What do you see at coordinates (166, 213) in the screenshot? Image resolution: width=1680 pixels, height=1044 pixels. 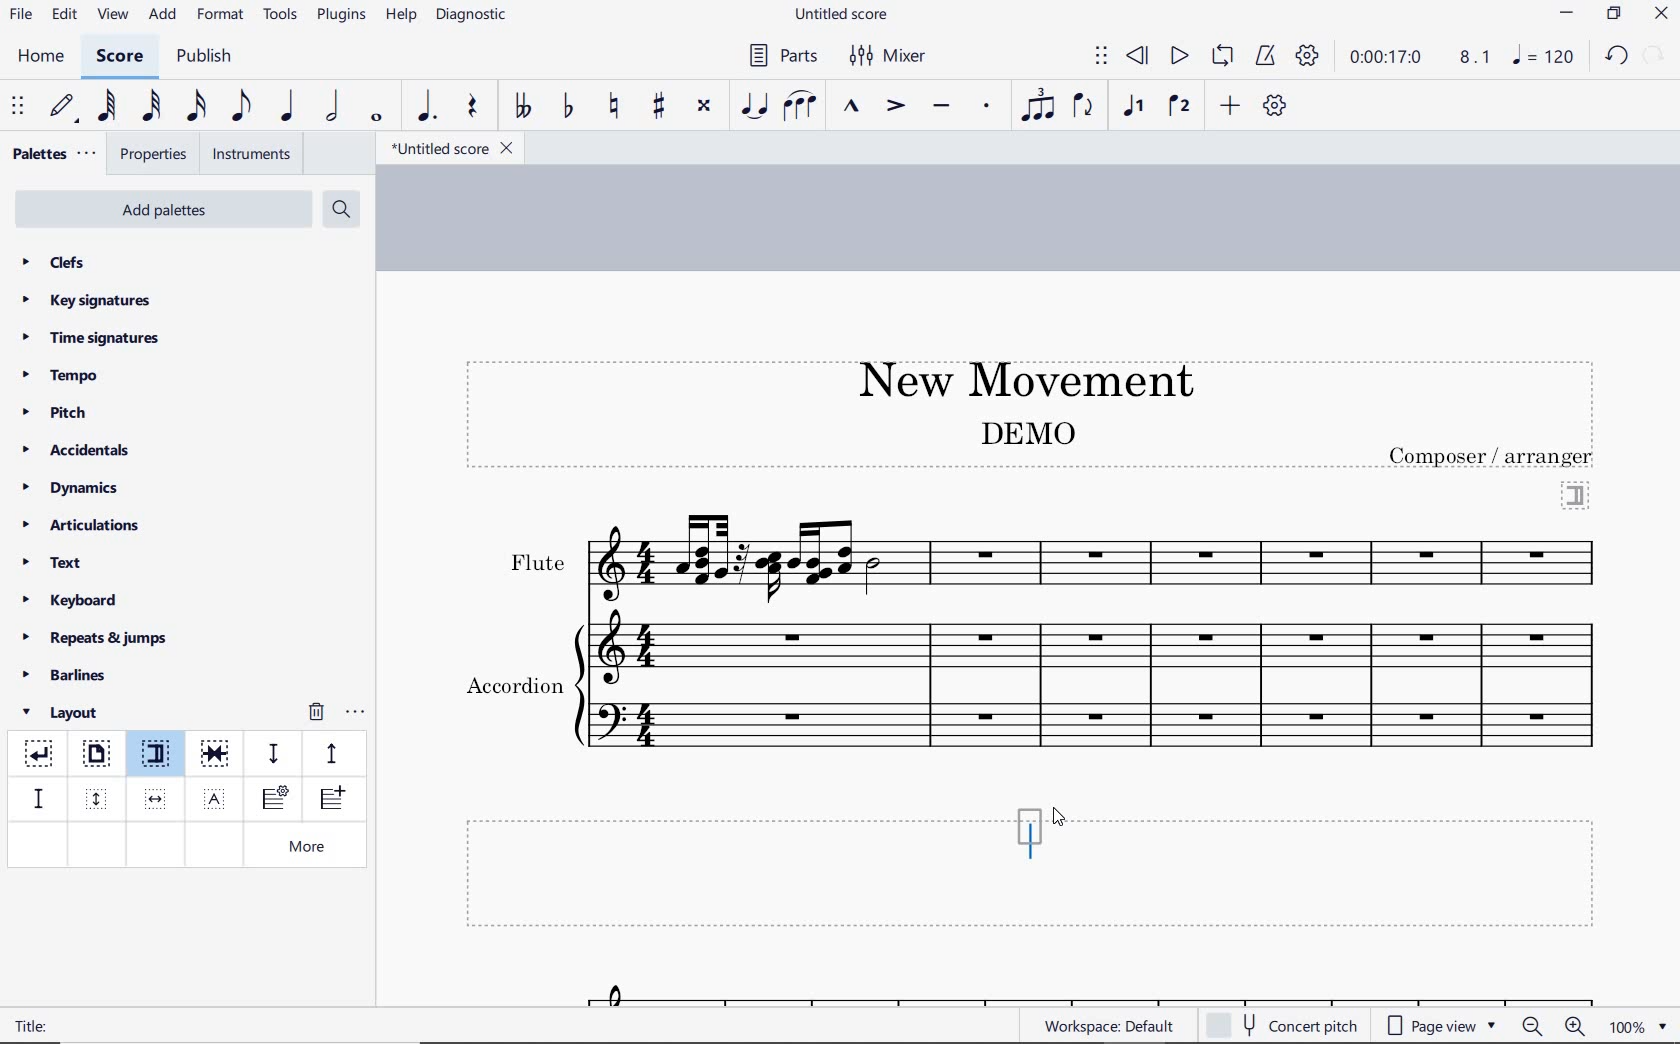 I see `add palettes` at bounding box center [166, 213].